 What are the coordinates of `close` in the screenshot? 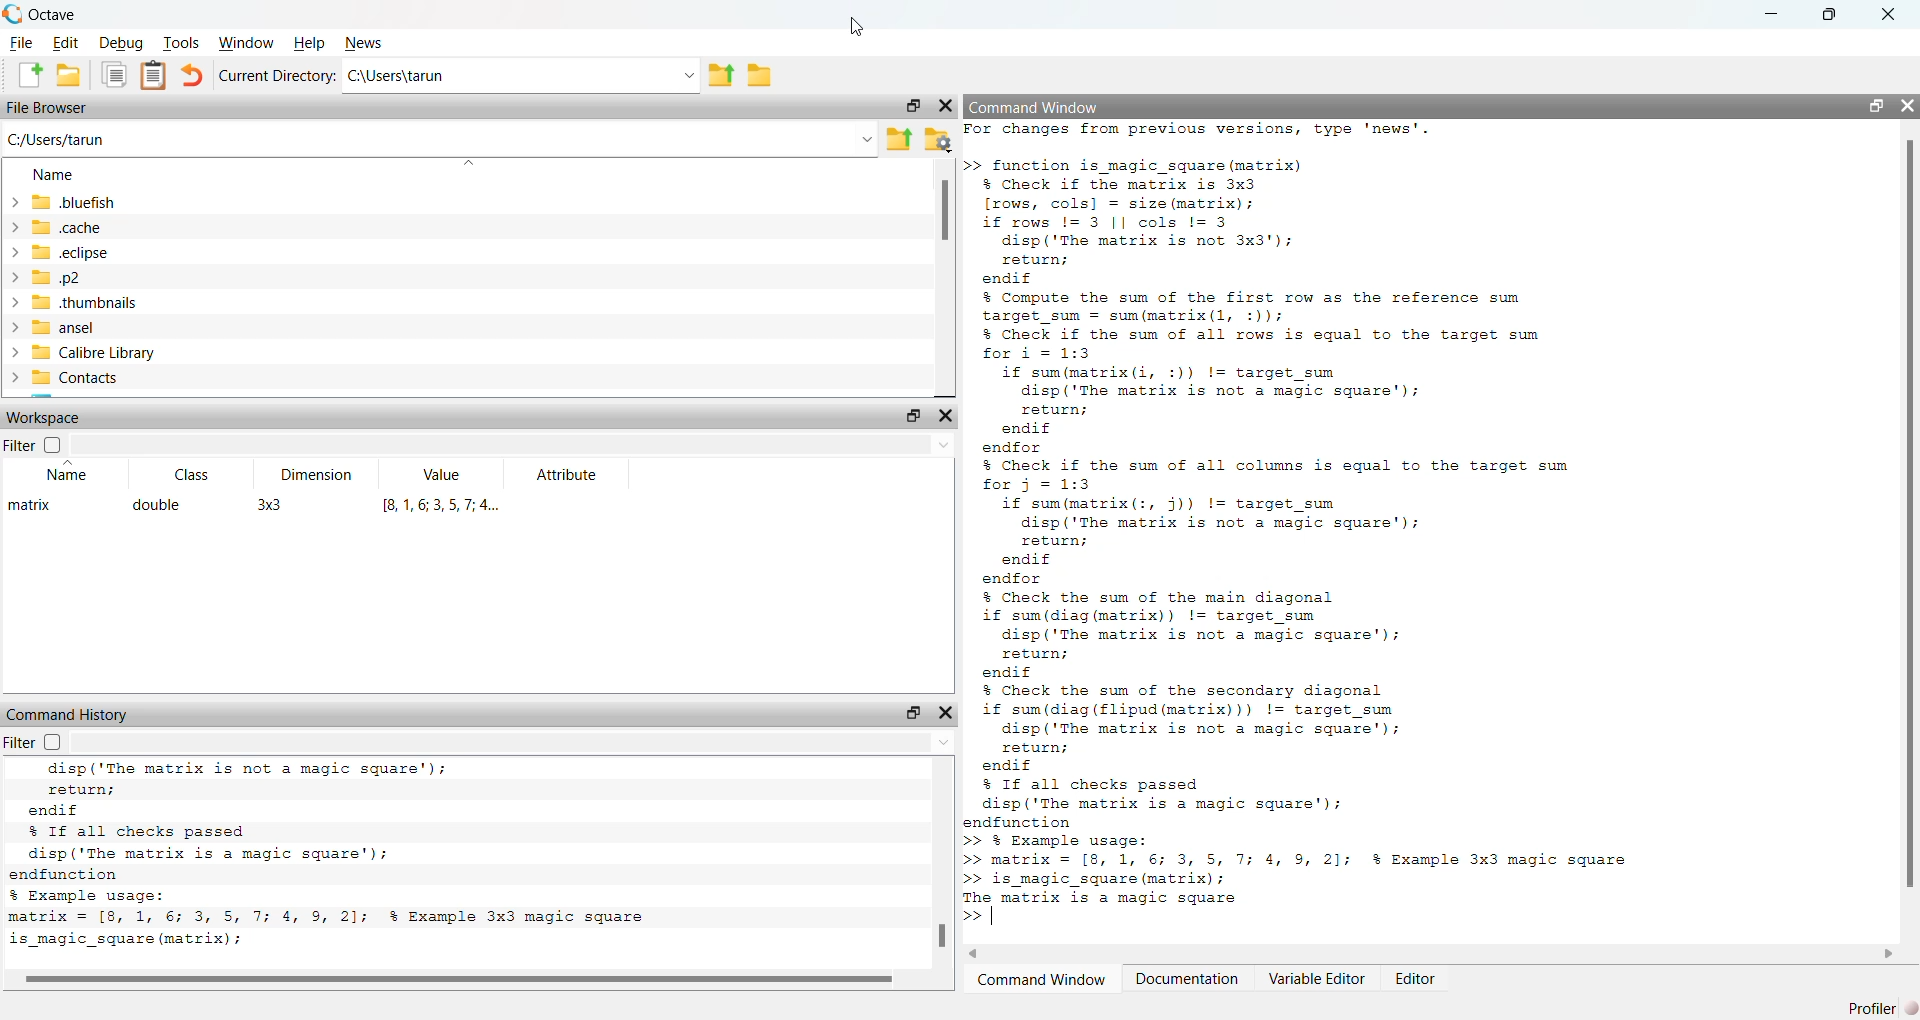 It's located at (944, 415).